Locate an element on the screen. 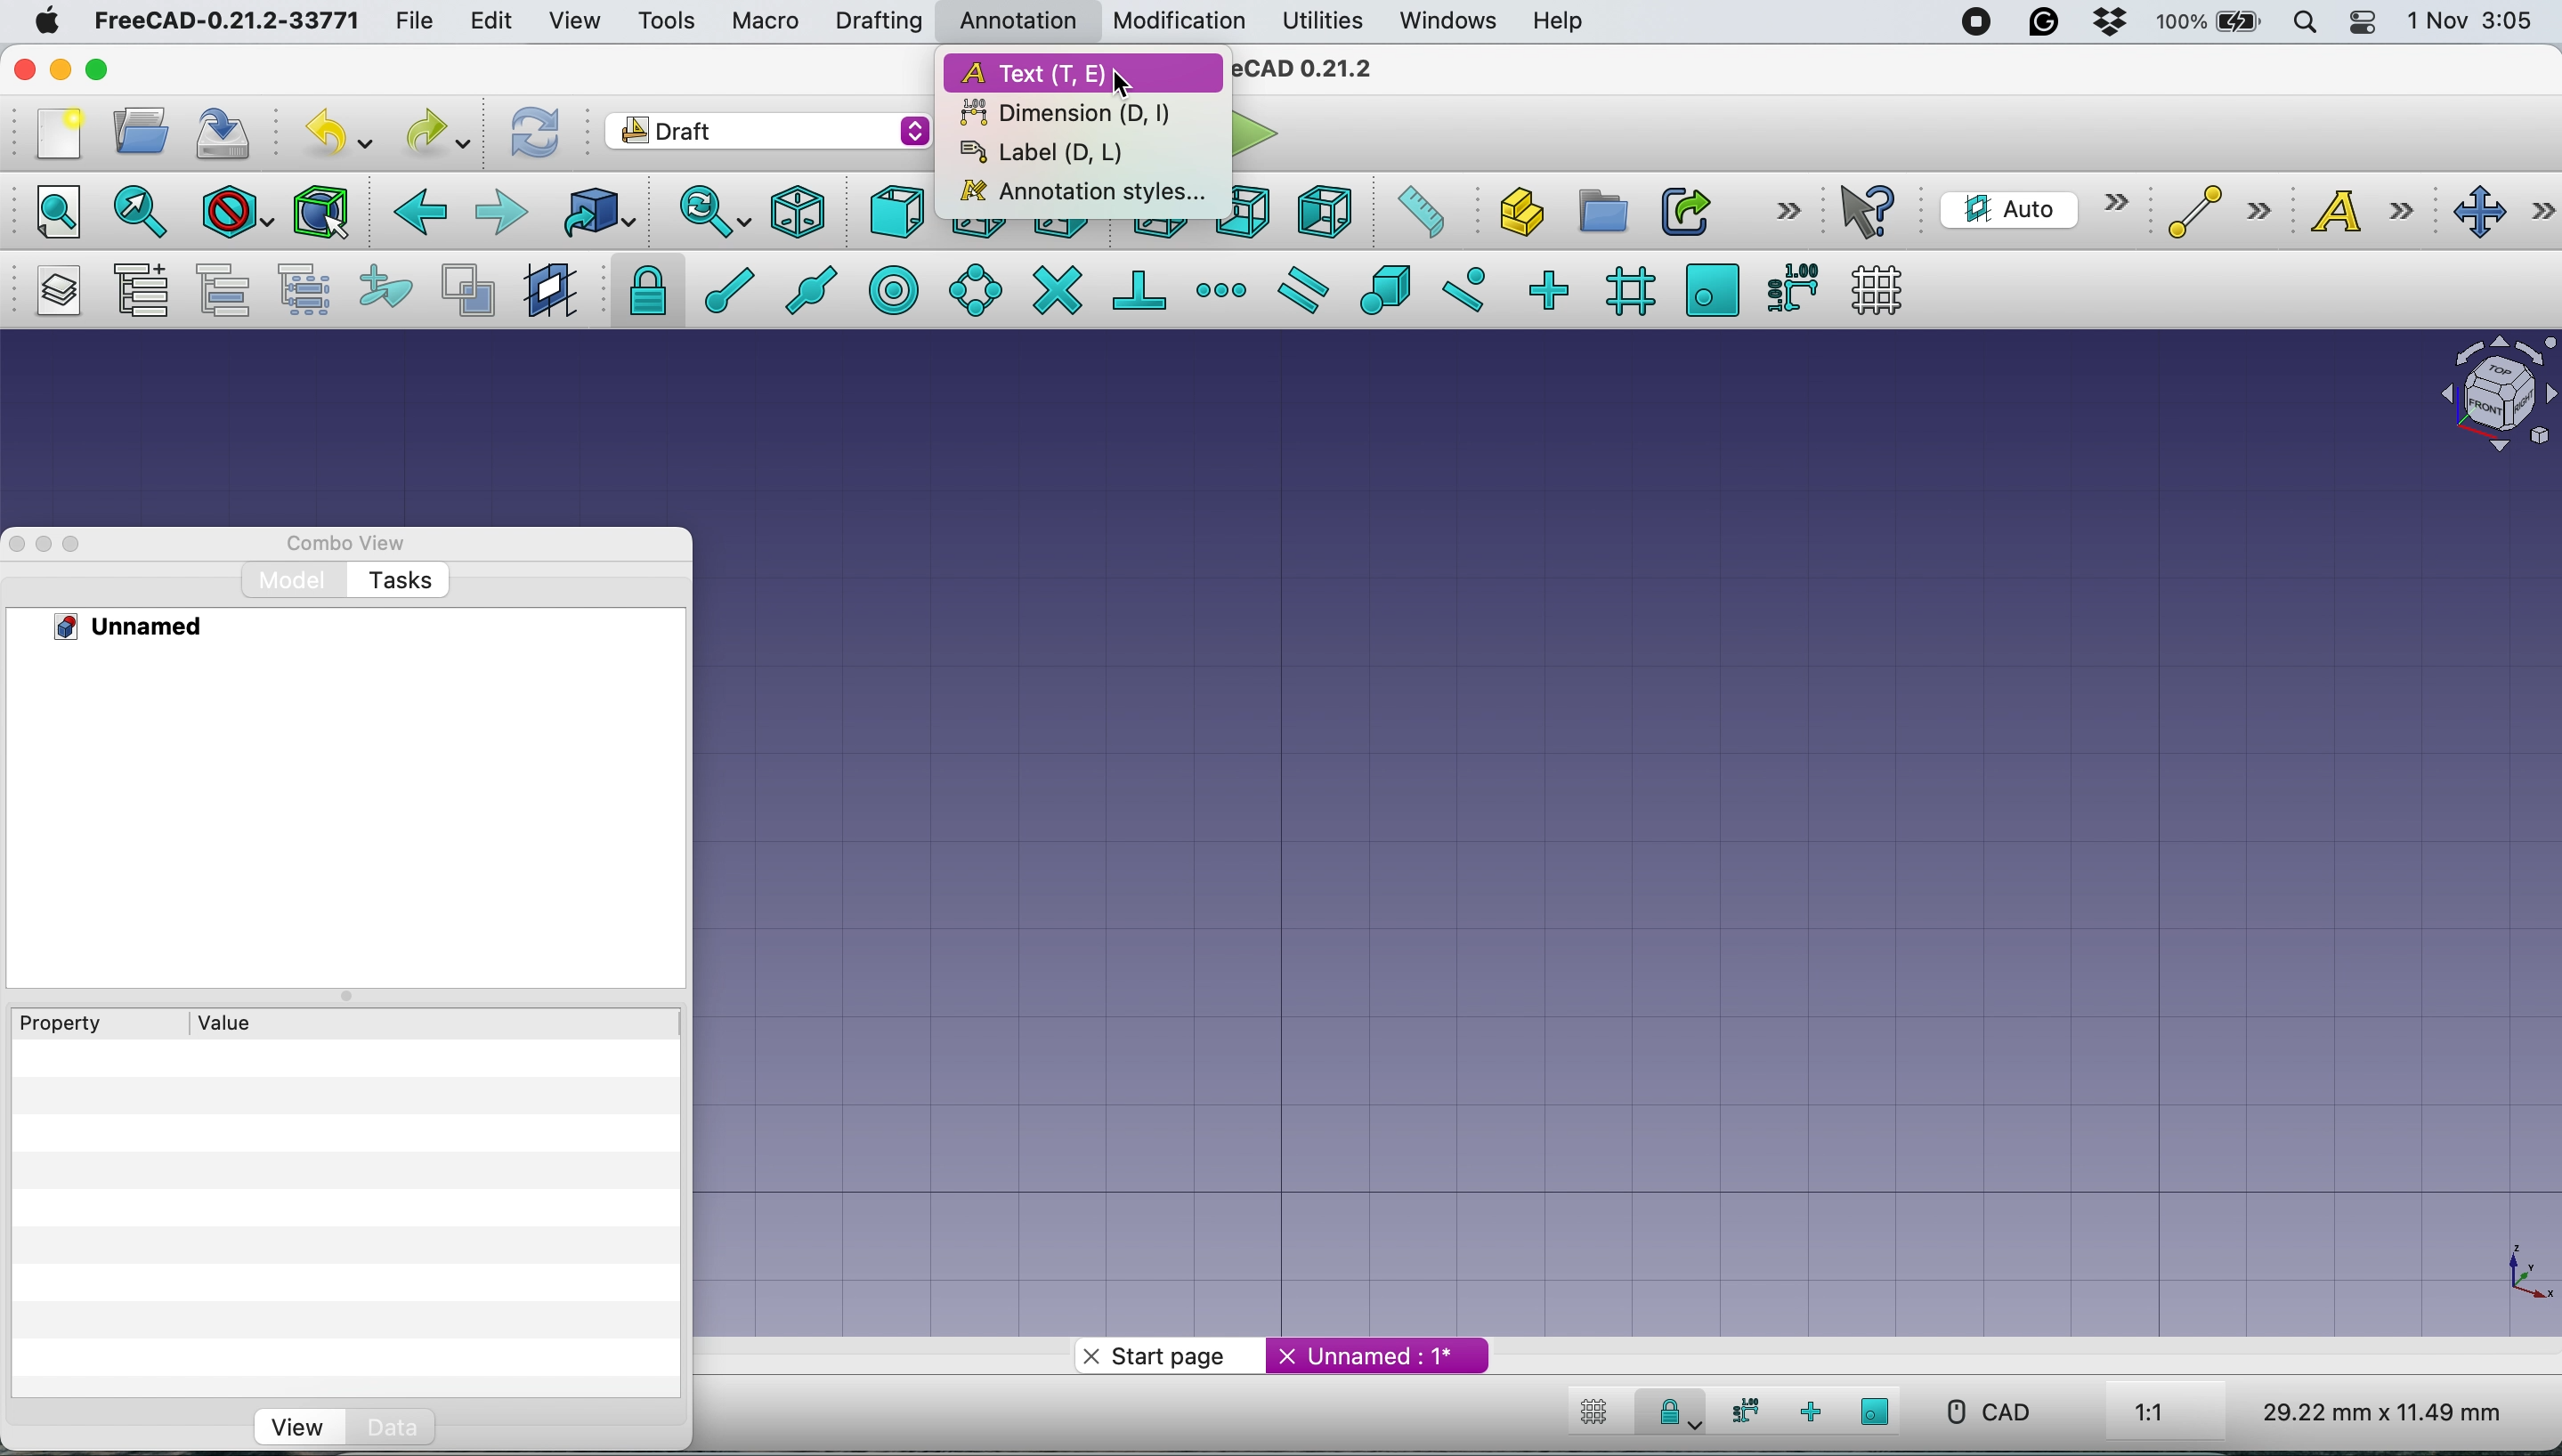 This screenshot has width=2562, height=1456. unnamed is located at coordinates (1374, 1356).